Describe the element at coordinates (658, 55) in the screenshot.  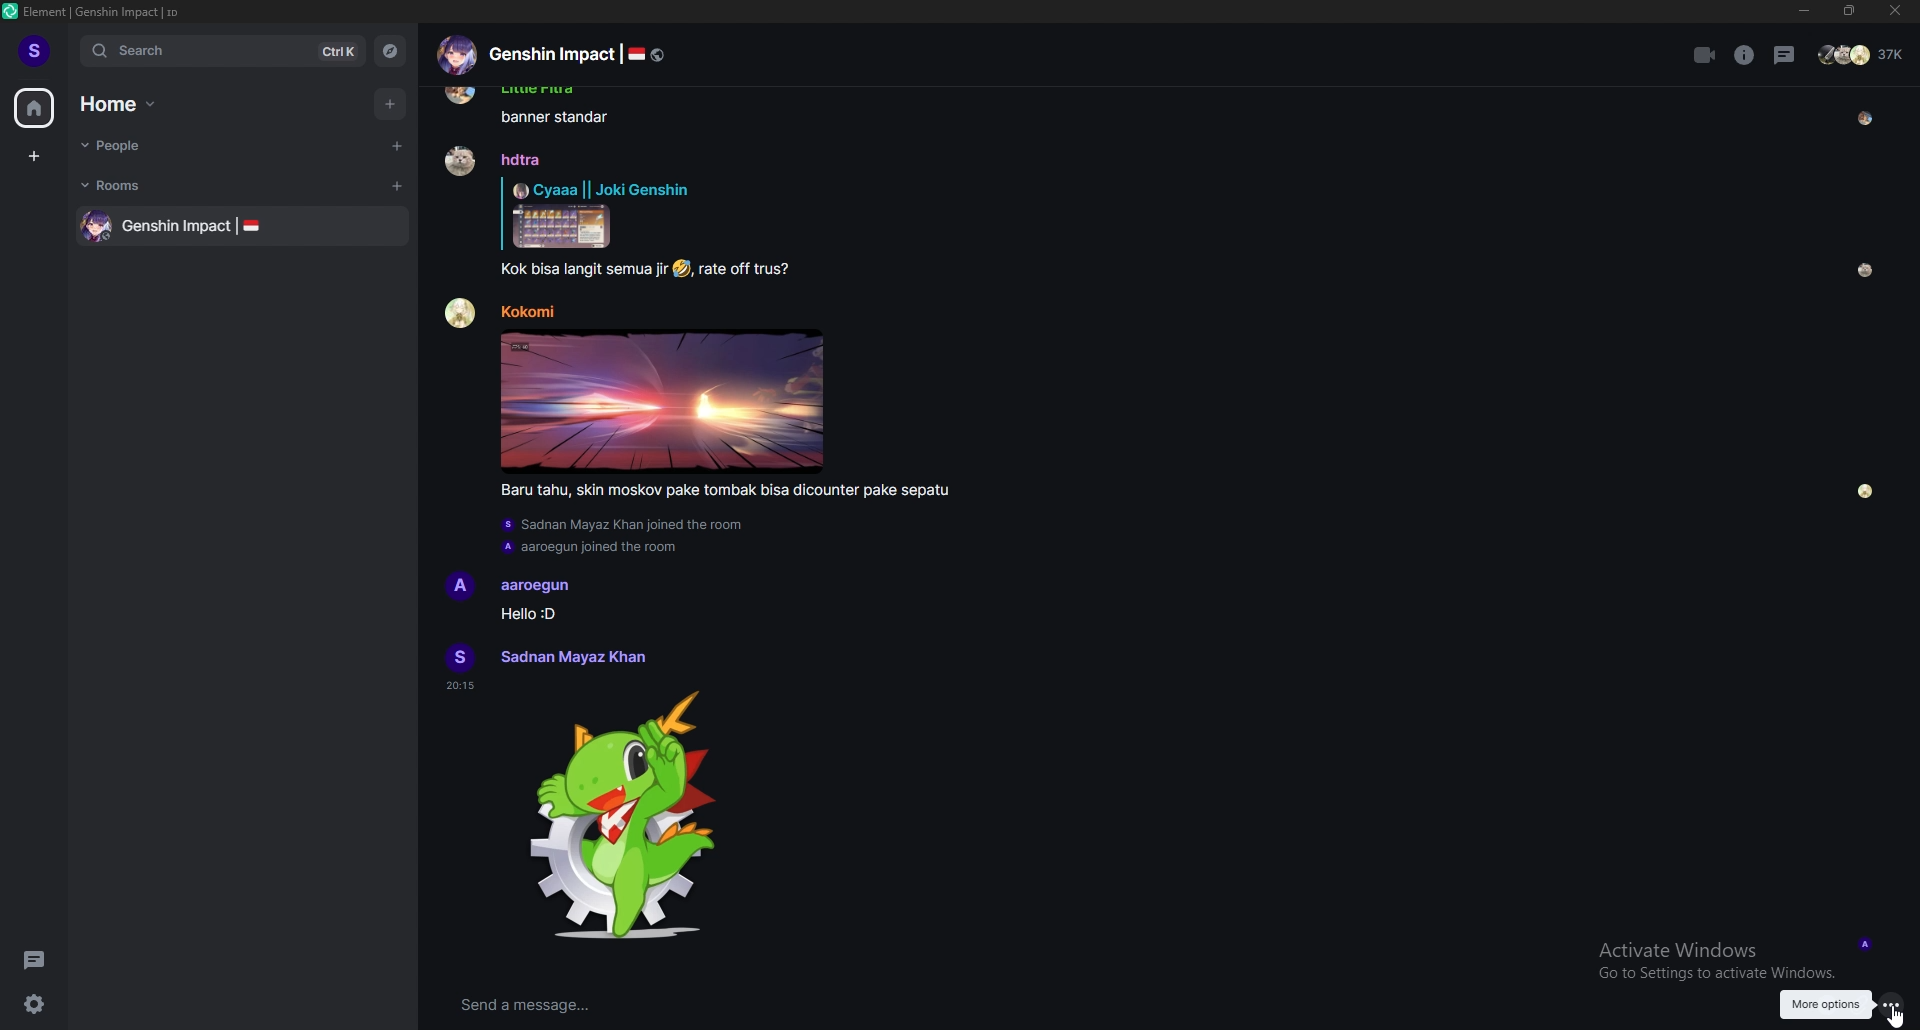
I see `Indicates group is public` at that location.